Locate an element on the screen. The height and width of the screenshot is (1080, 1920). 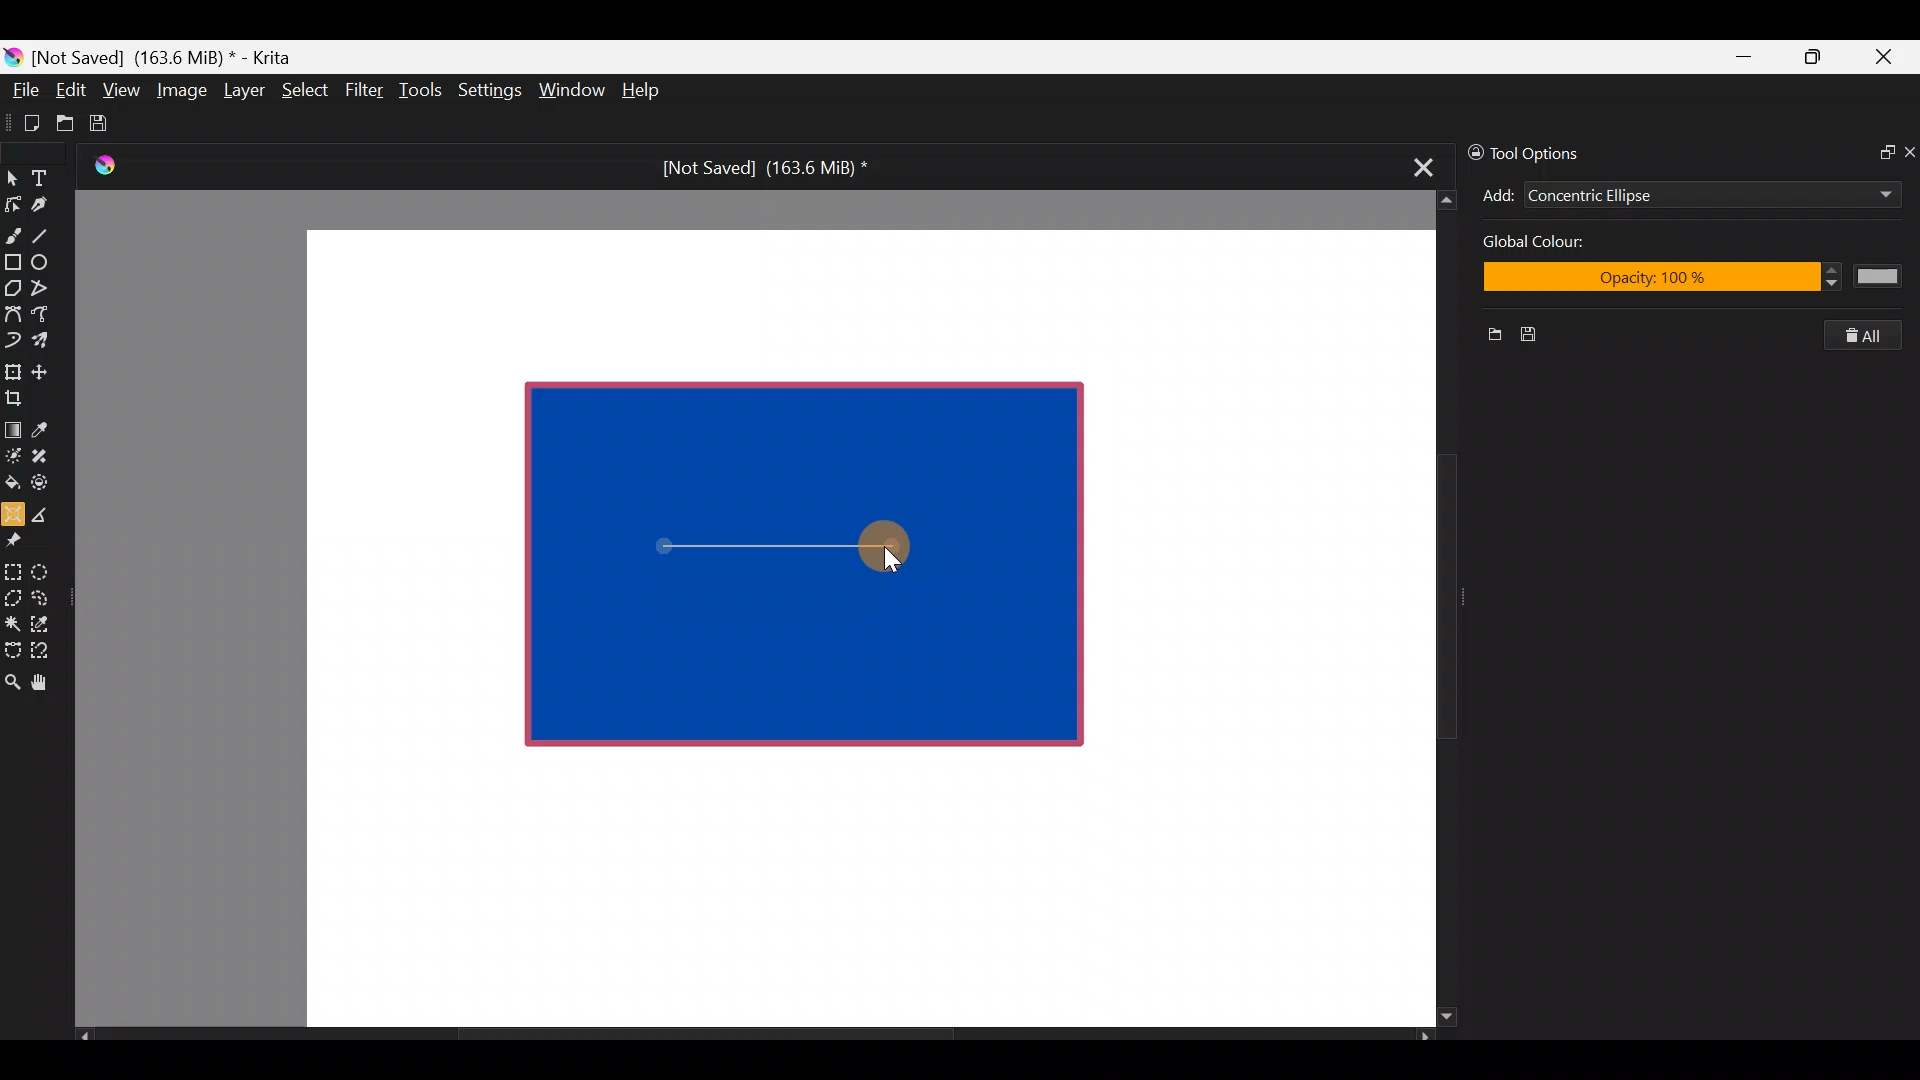
Add dropdown is located at coordinates (1859, 194).